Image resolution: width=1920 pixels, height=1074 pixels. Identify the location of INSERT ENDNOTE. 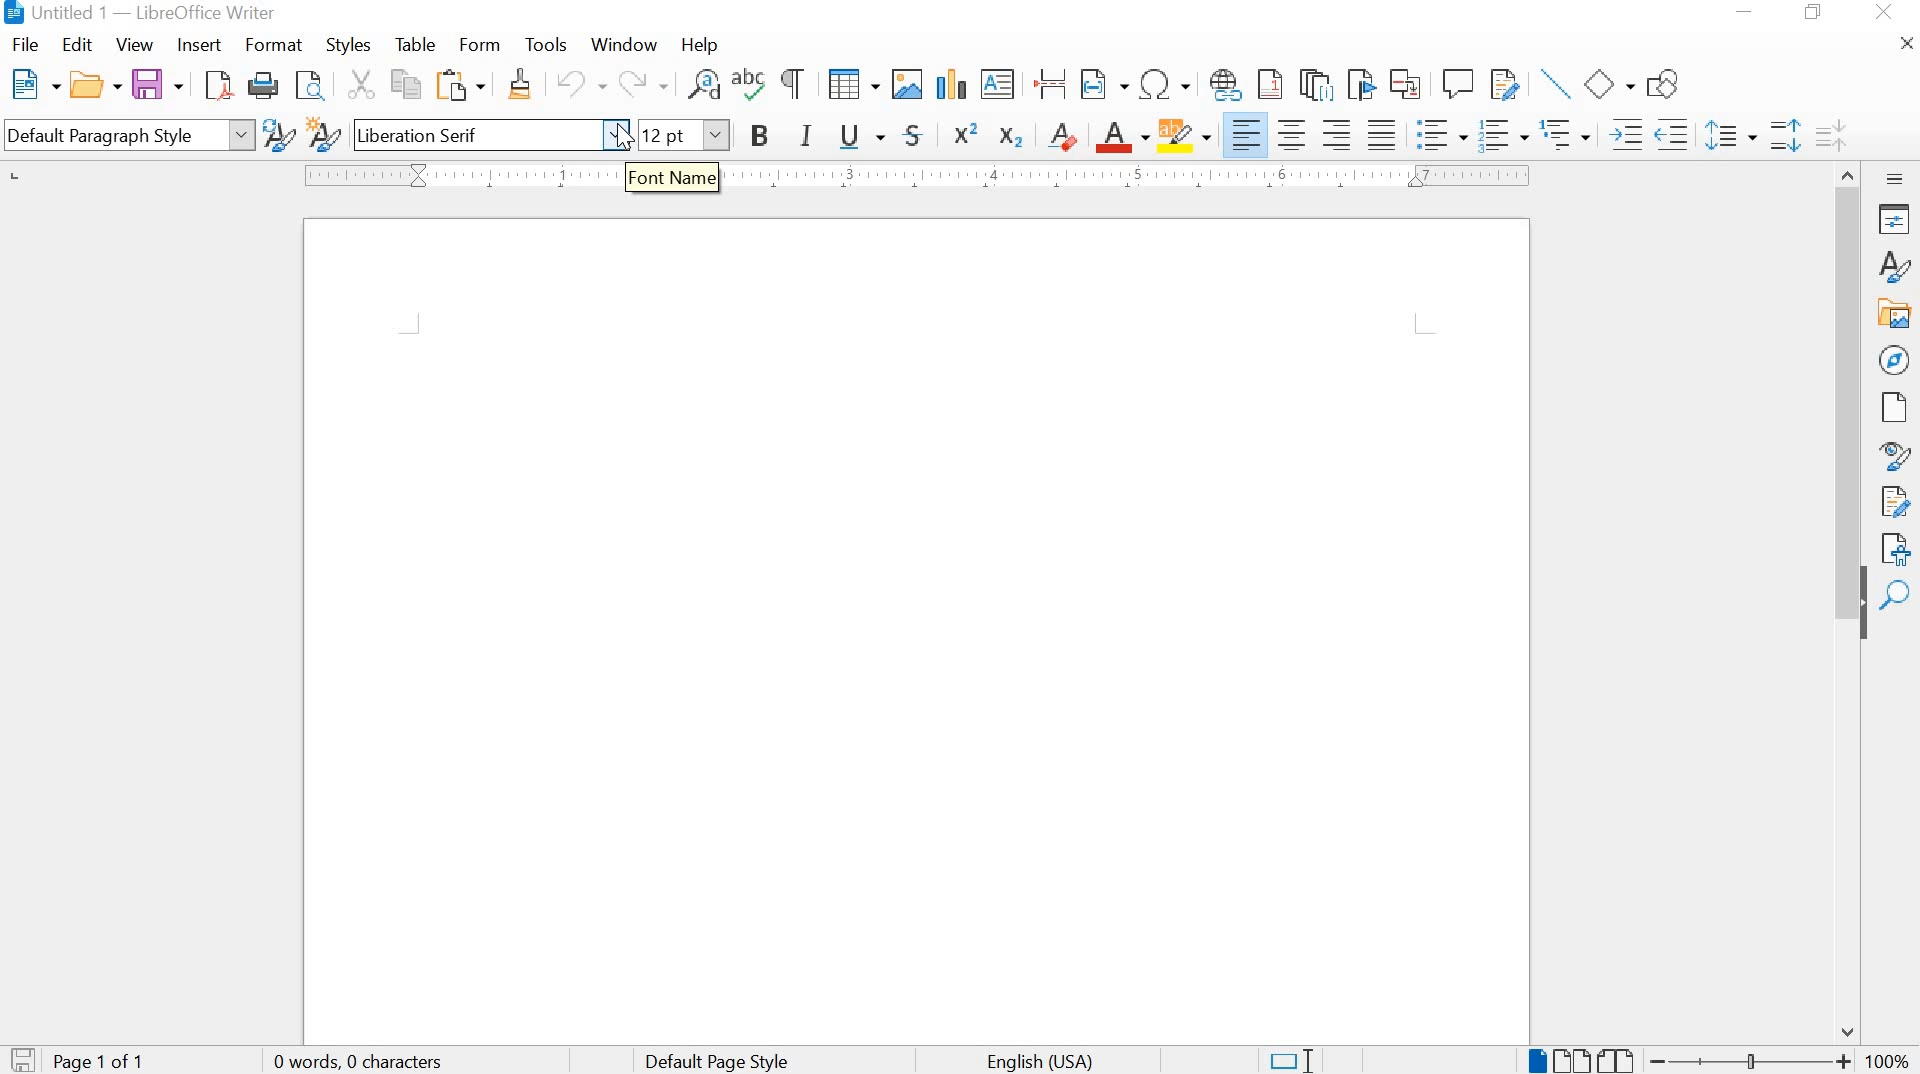
(1313, 85).